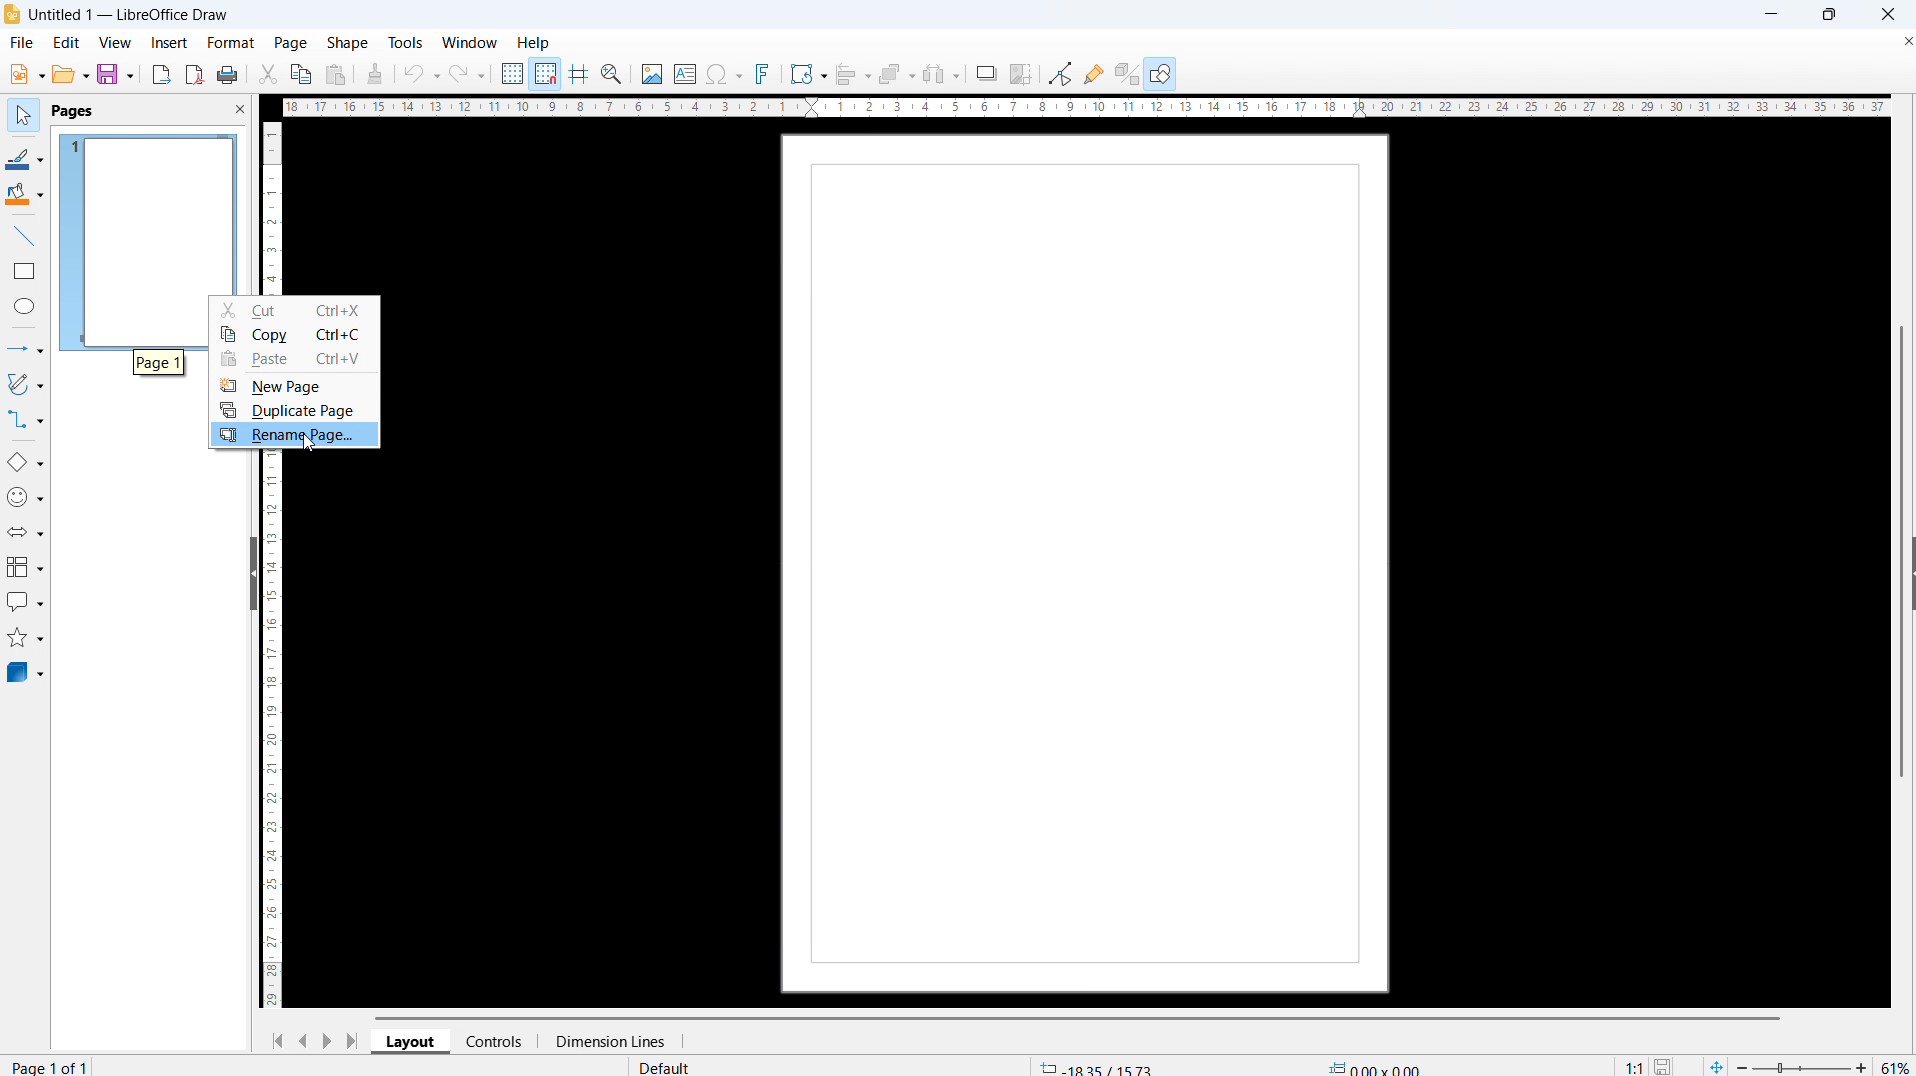 The width and height of the screenshot is (1916, 1076). What do you see at coordinates (291, 43) in the screenshot?
I see `page` at bounding box center [291, 43].